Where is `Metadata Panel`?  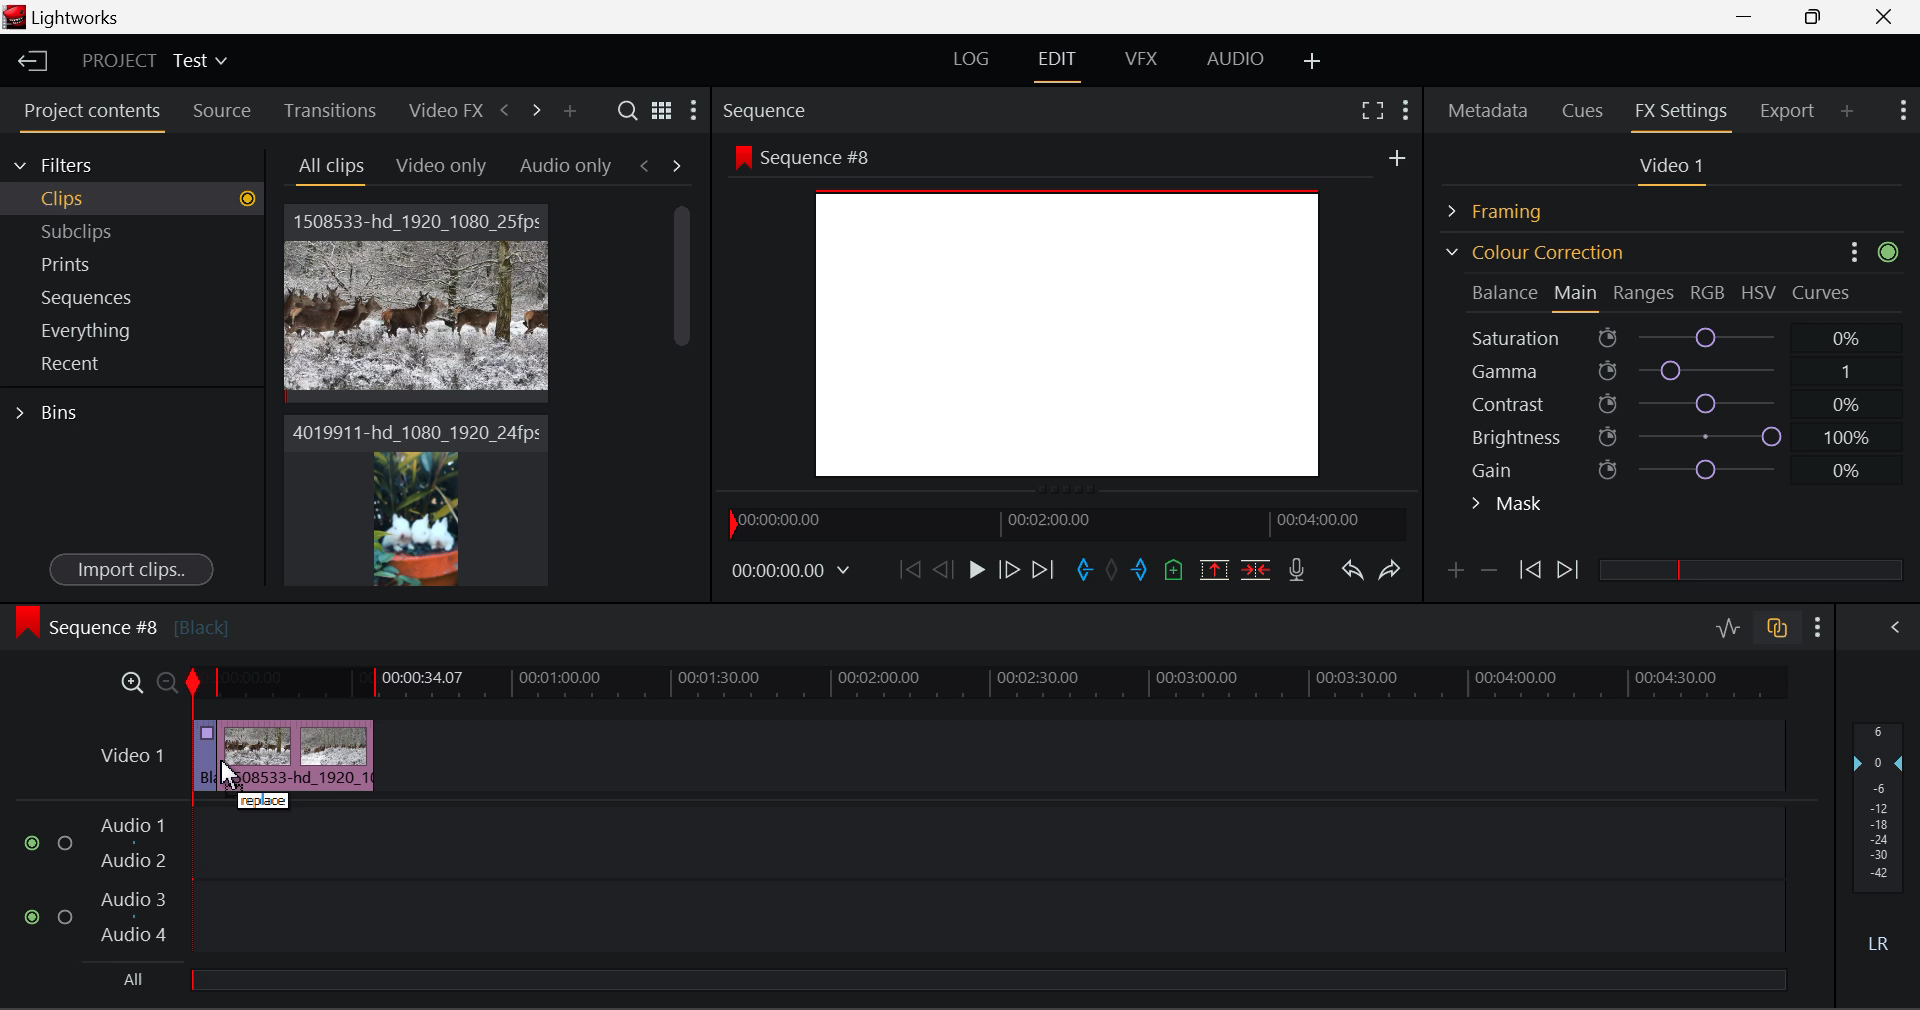
Metadata Panel is located at coordinates (1490, 107).